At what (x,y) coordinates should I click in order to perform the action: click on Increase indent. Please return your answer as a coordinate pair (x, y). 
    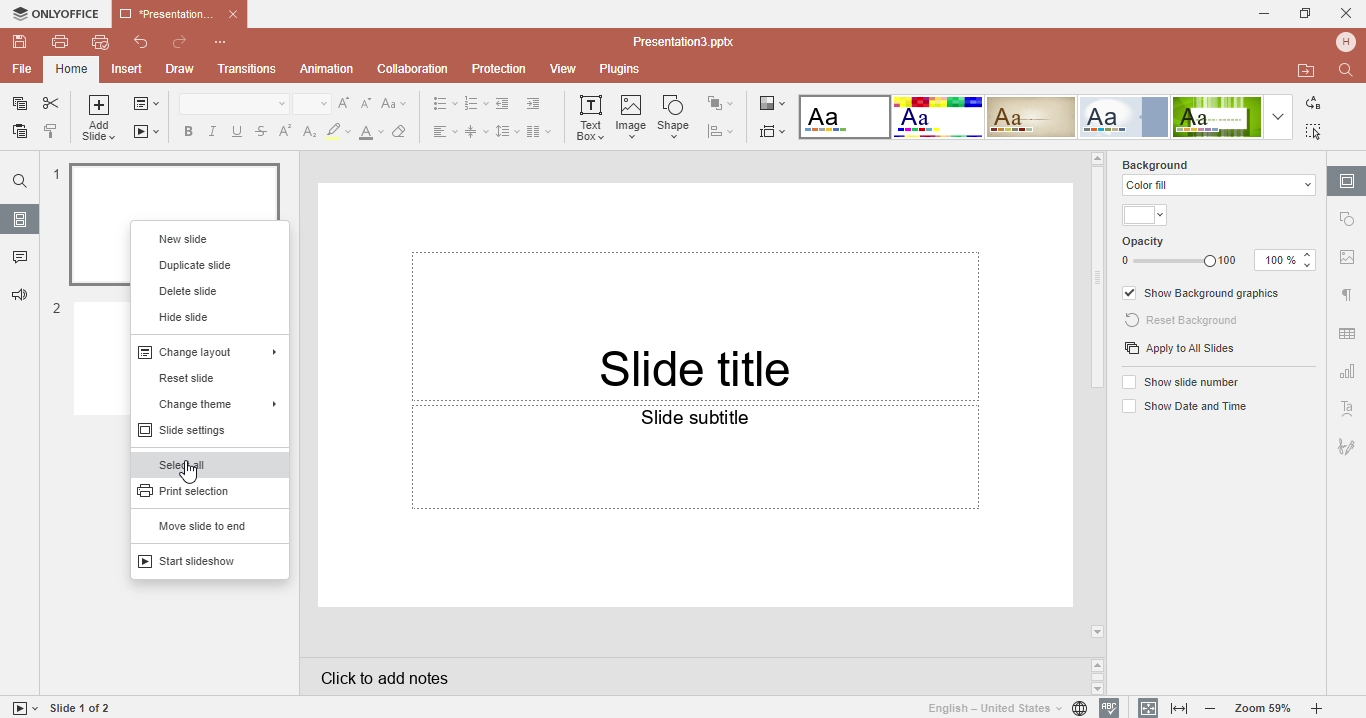
    Looking at the image, I should click on (538, 104).